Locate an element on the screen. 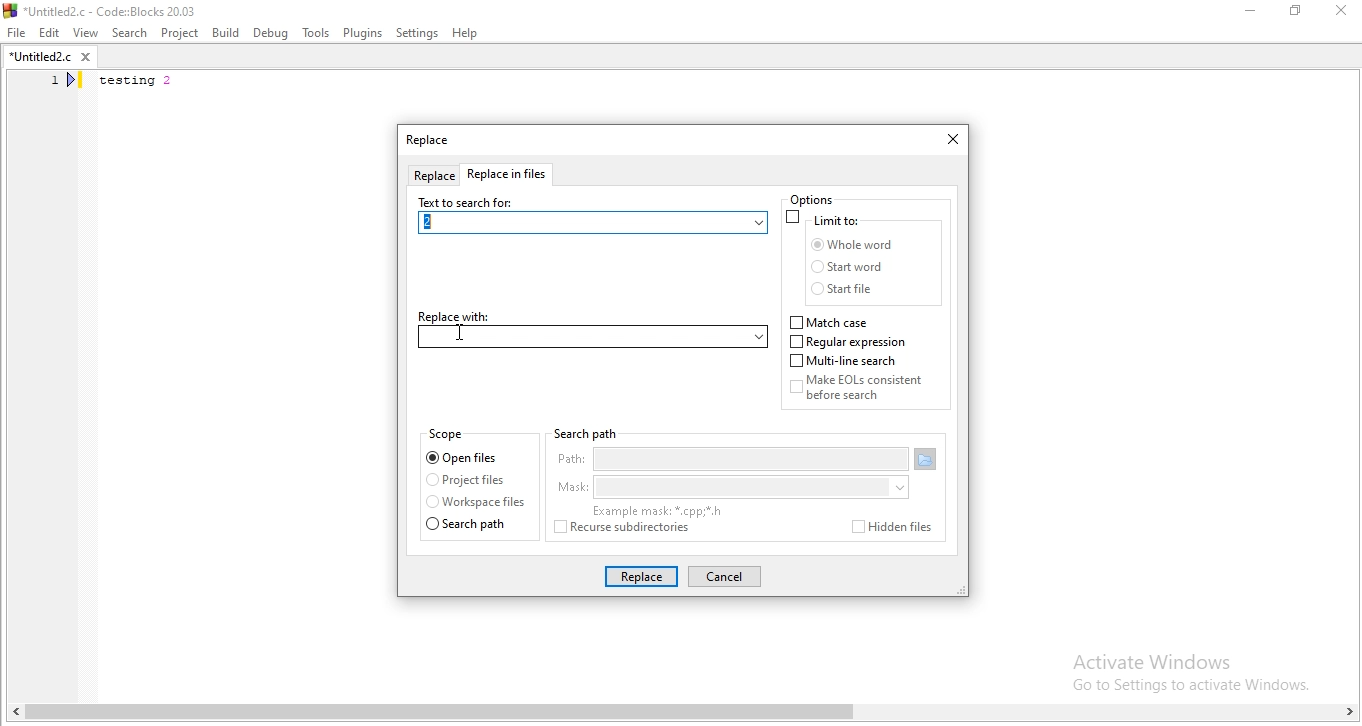 The image size is (1362, 726). limit to is located at coordinates (826, 219).